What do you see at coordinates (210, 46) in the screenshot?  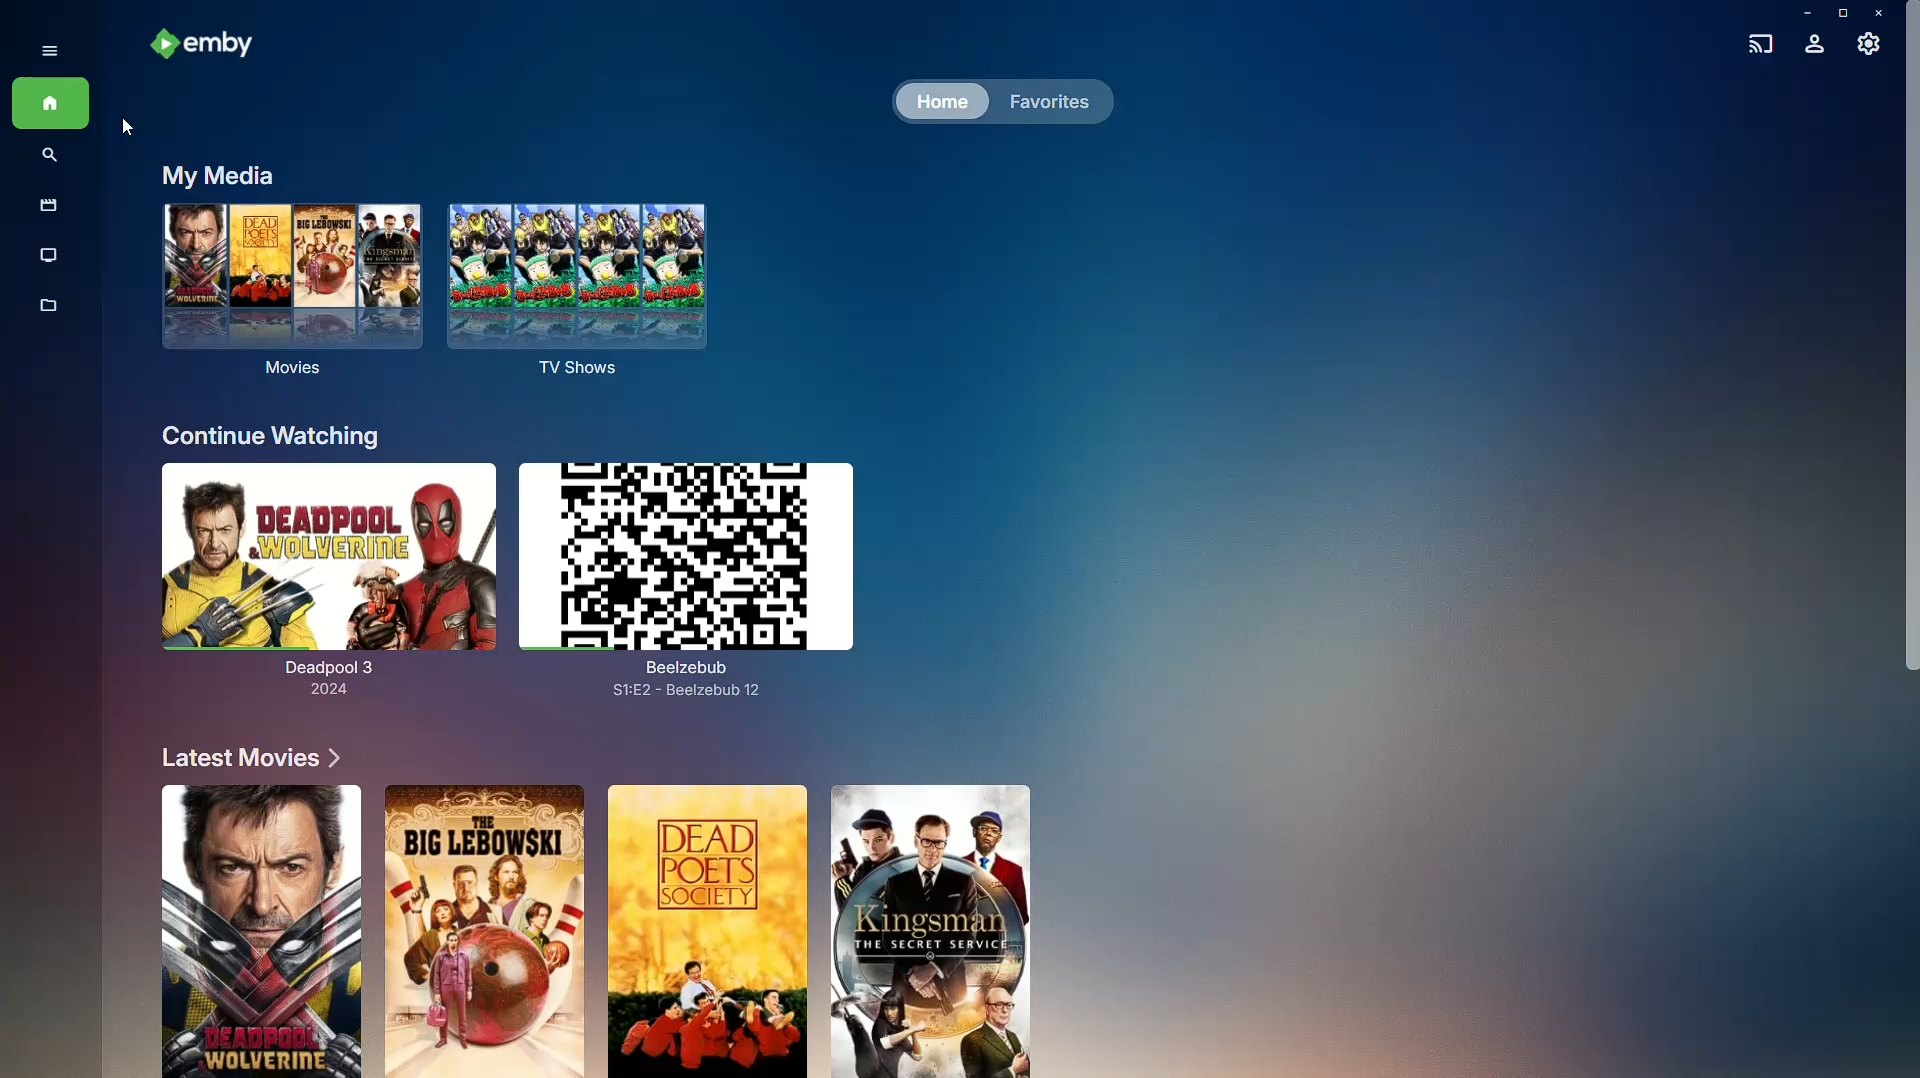 I see `emby` at bounding box center [210, 46].